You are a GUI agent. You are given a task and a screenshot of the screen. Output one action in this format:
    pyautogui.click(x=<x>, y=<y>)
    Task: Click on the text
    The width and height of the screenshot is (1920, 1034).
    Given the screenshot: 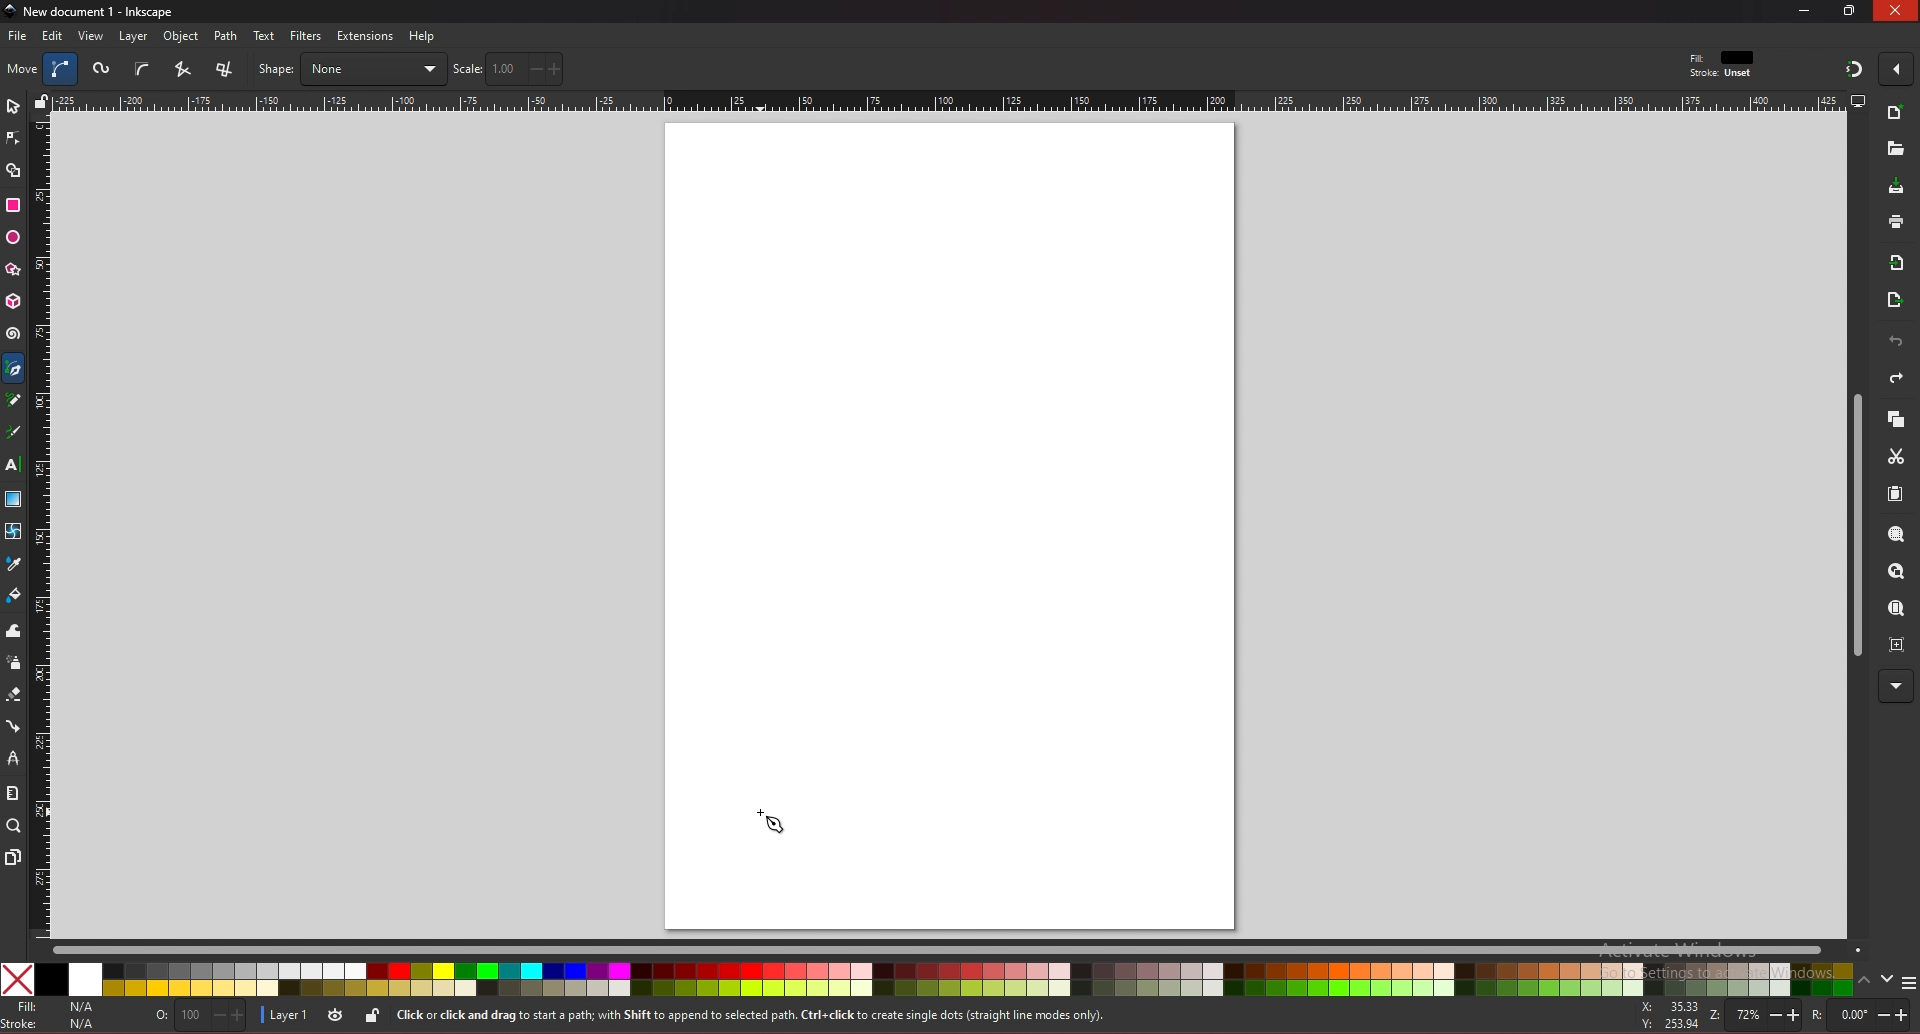 What is the action you would take?
    pyautogui.click(x=264, y=36)
    